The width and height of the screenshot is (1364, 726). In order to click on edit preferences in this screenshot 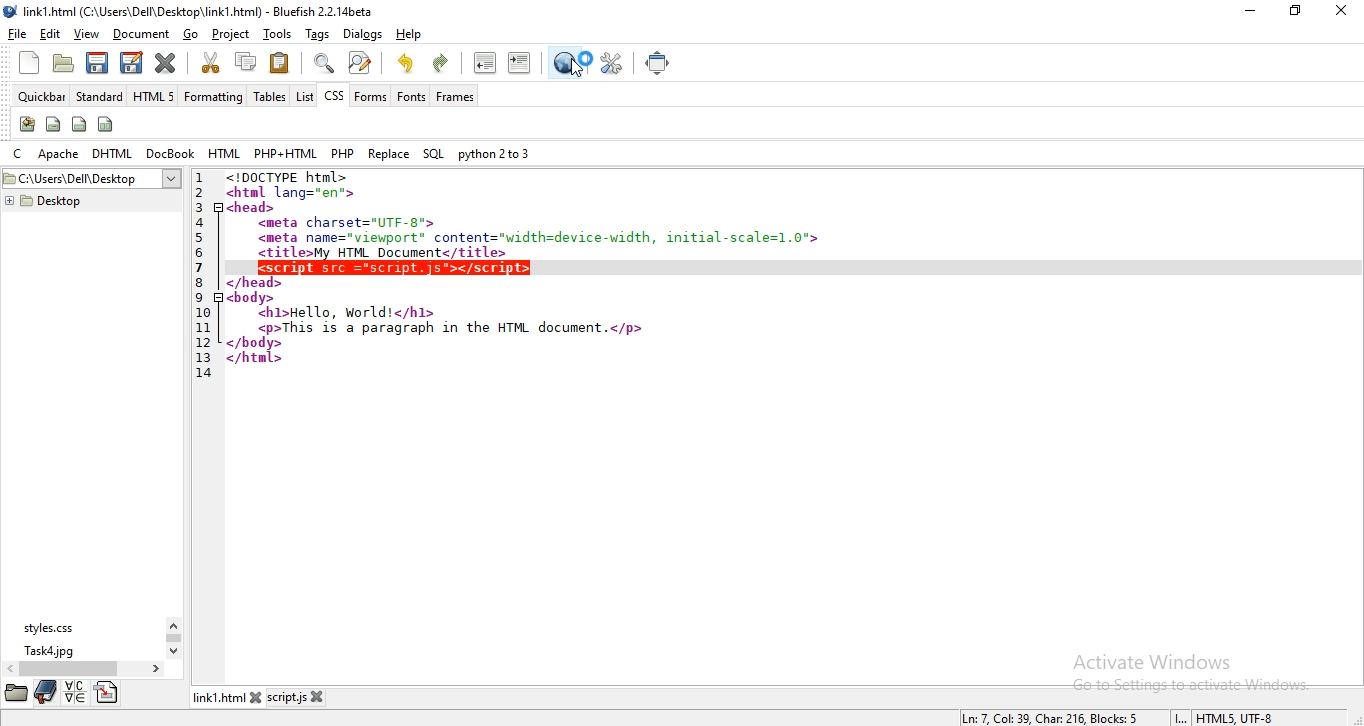, I will do `click(611, 64)`.